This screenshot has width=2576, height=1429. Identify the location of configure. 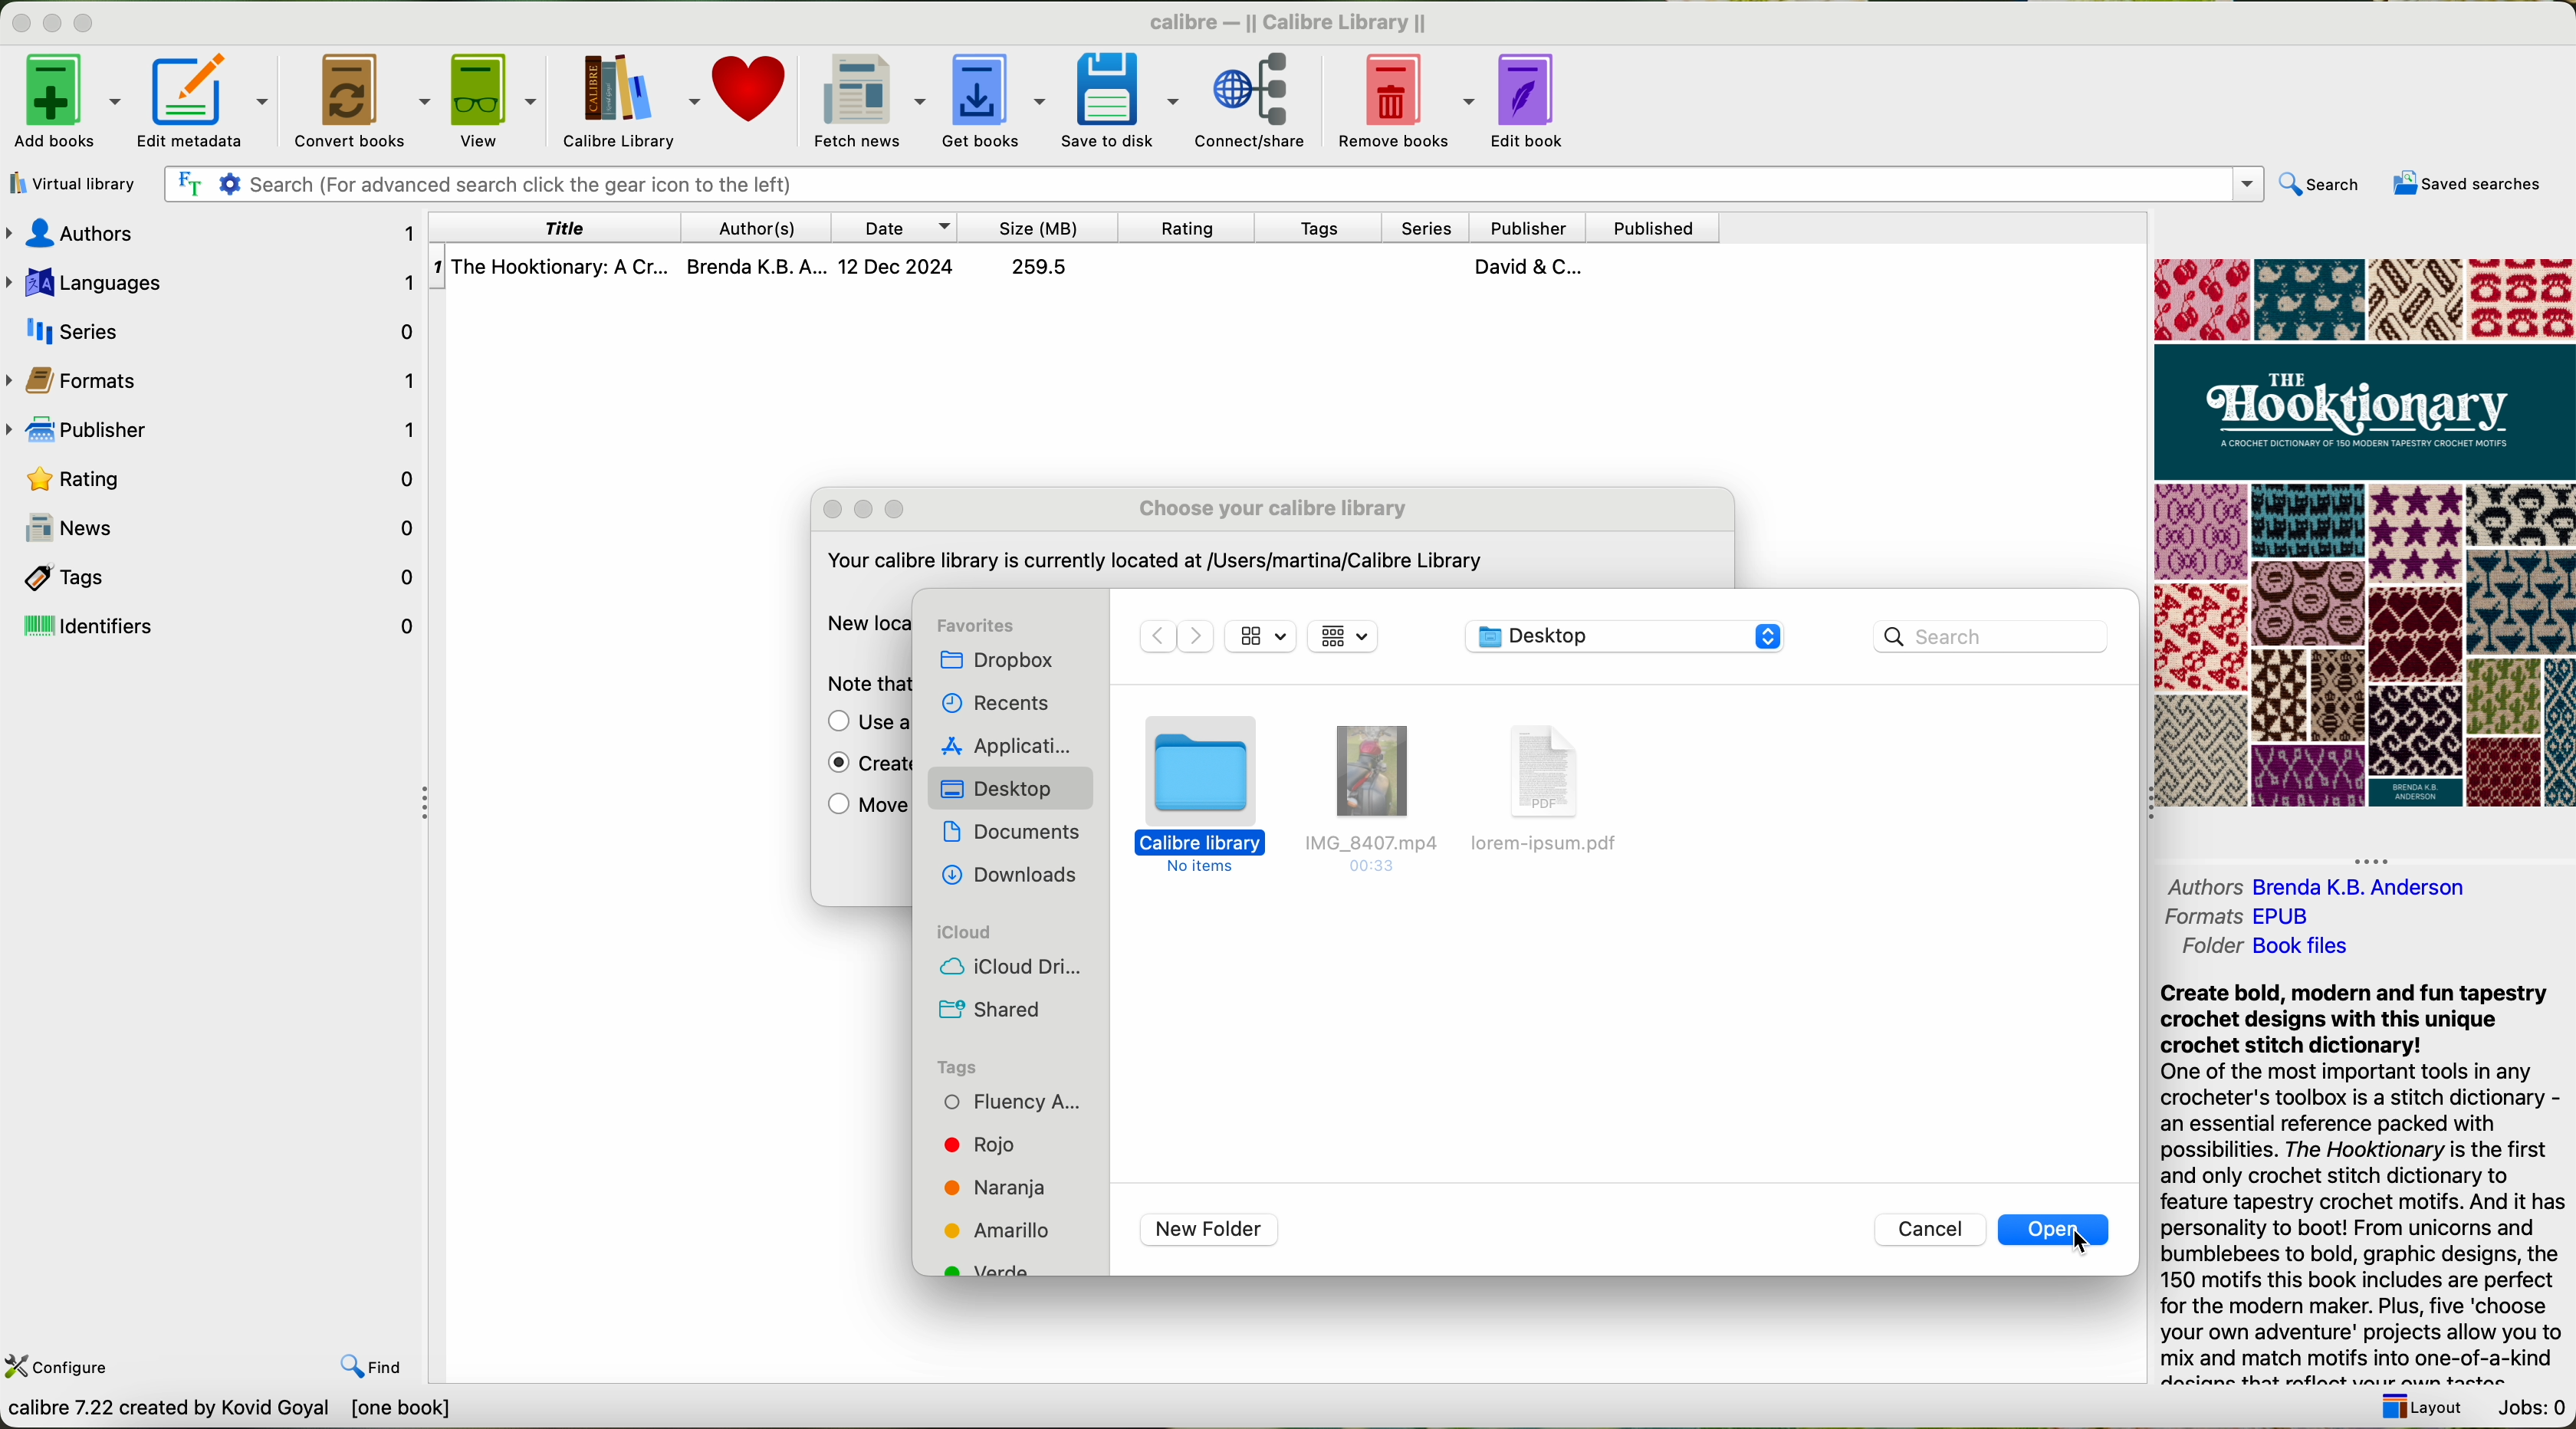
(64, 1366).